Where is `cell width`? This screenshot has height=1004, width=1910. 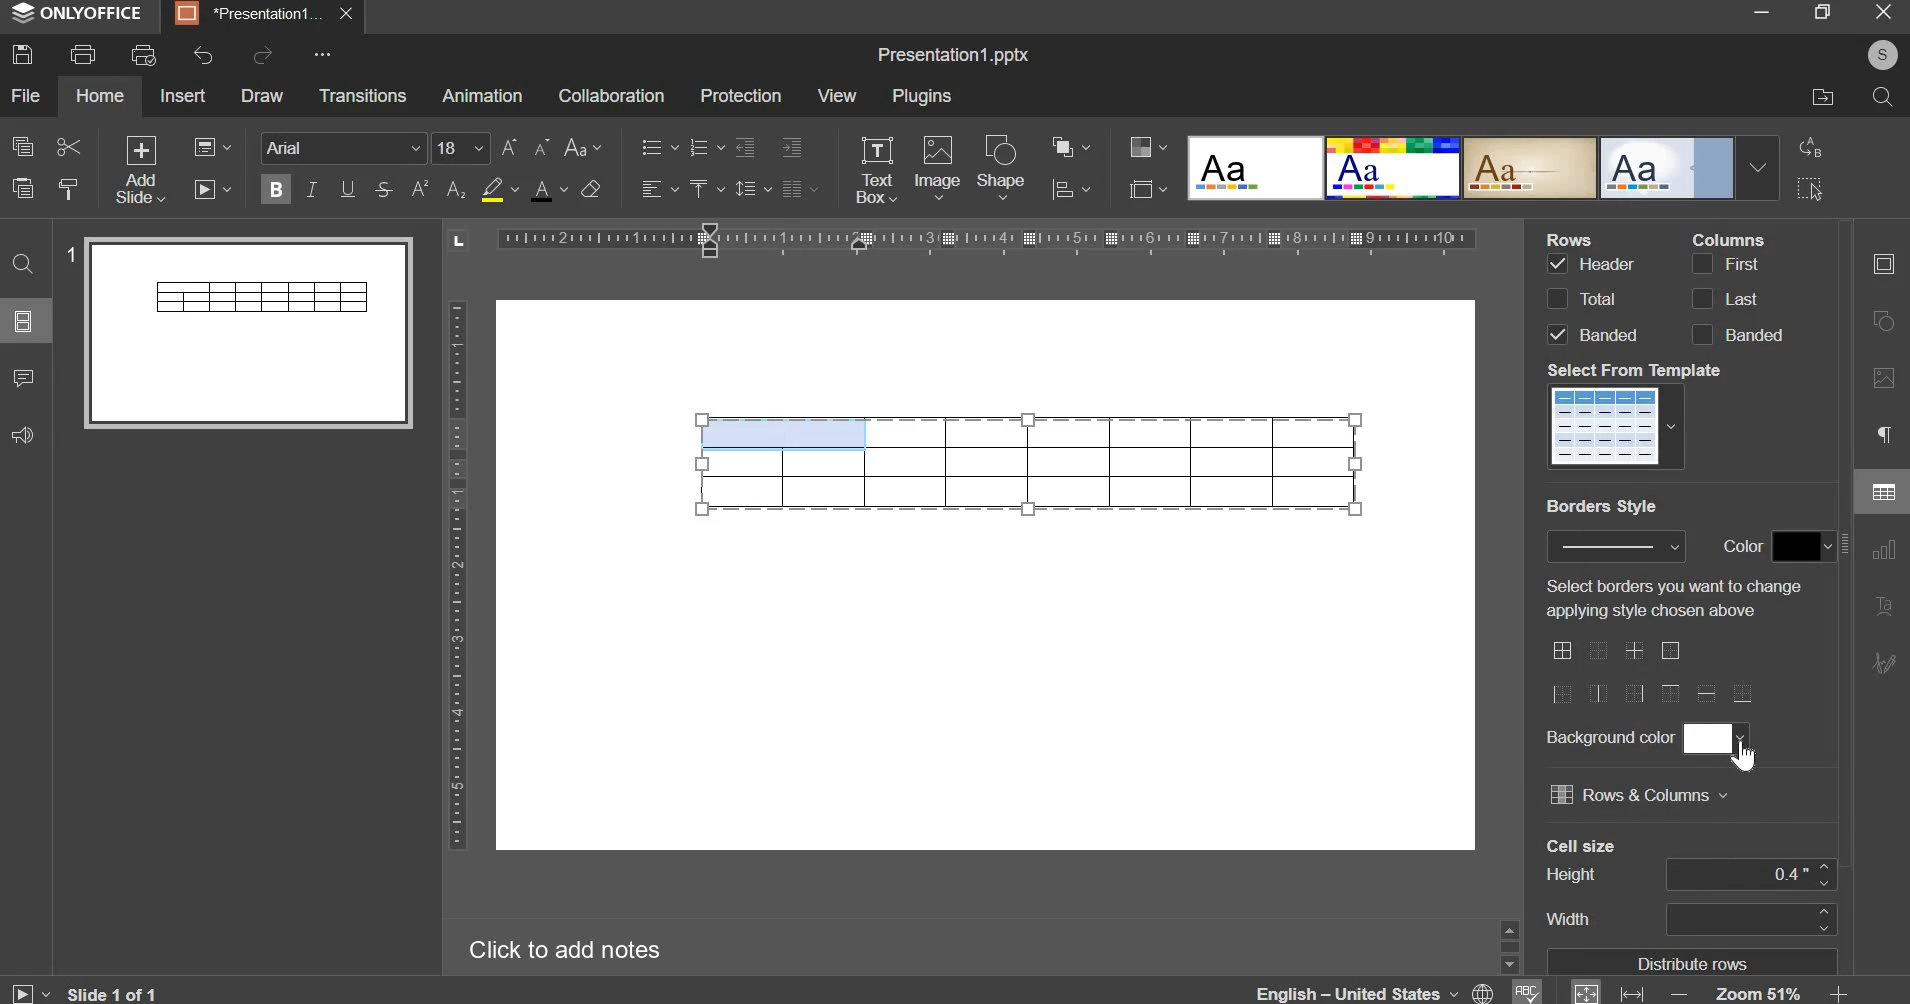
cell width is located at coordinates (1749, 918).